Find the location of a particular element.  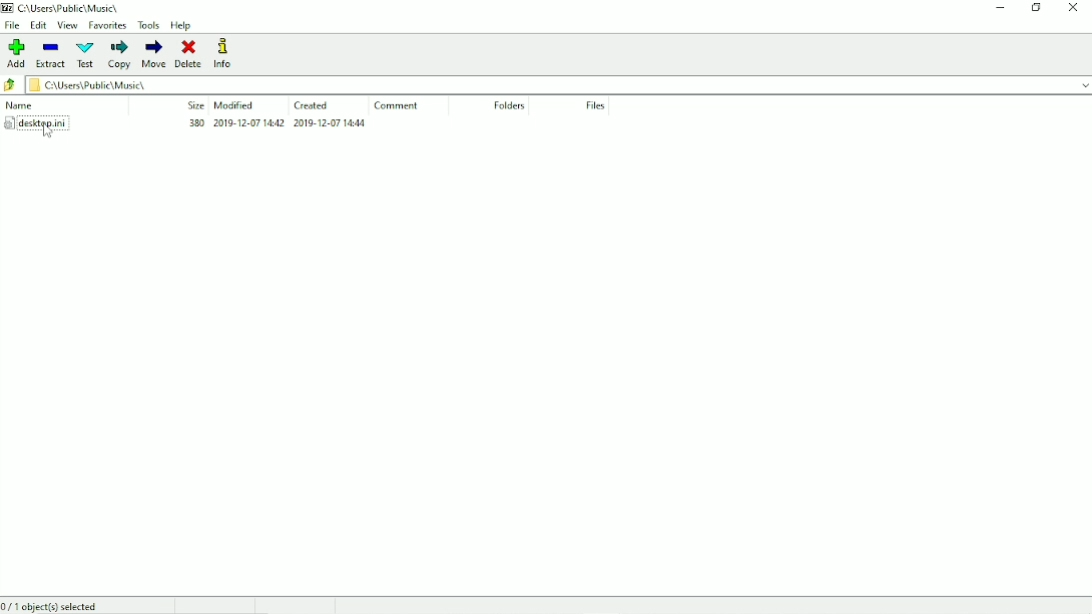

Tools is located at coordinates (149, 25).